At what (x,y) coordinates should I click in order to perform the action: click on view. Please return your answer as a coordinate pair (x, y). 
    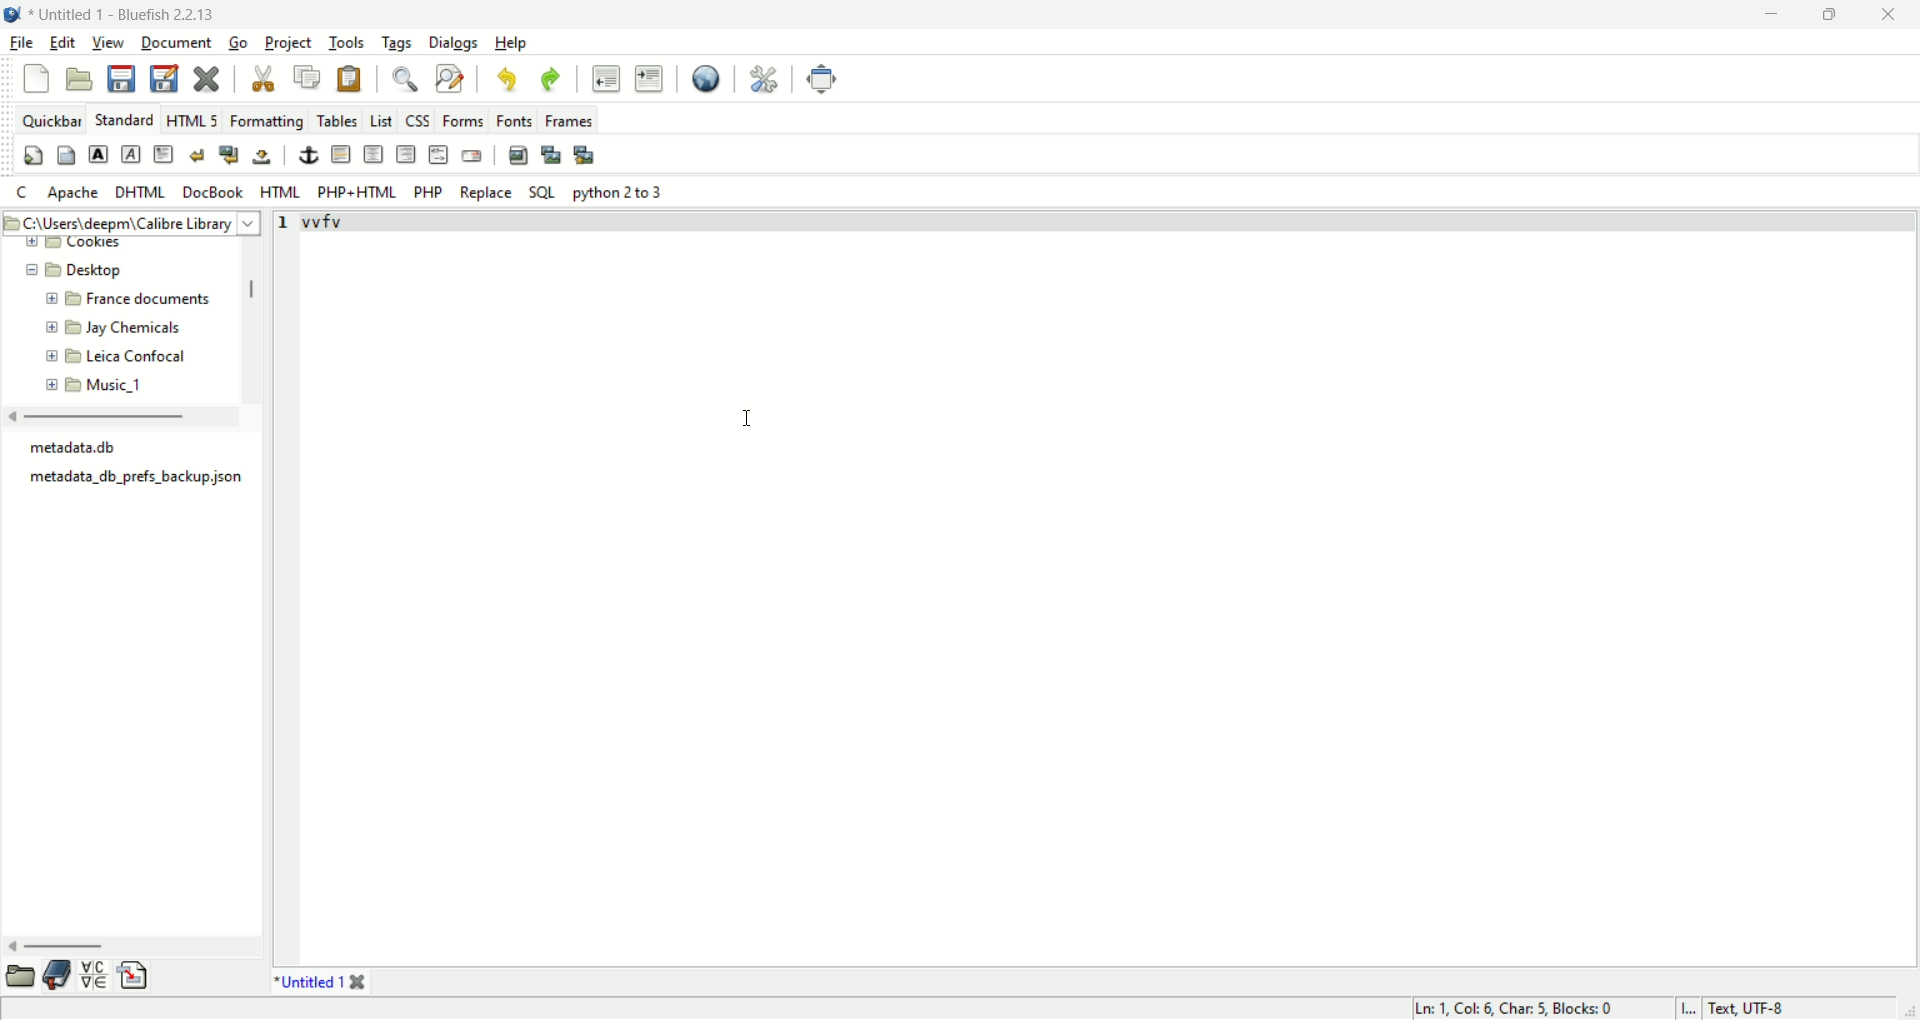
    Looking at the image, I should click on (106, 42).